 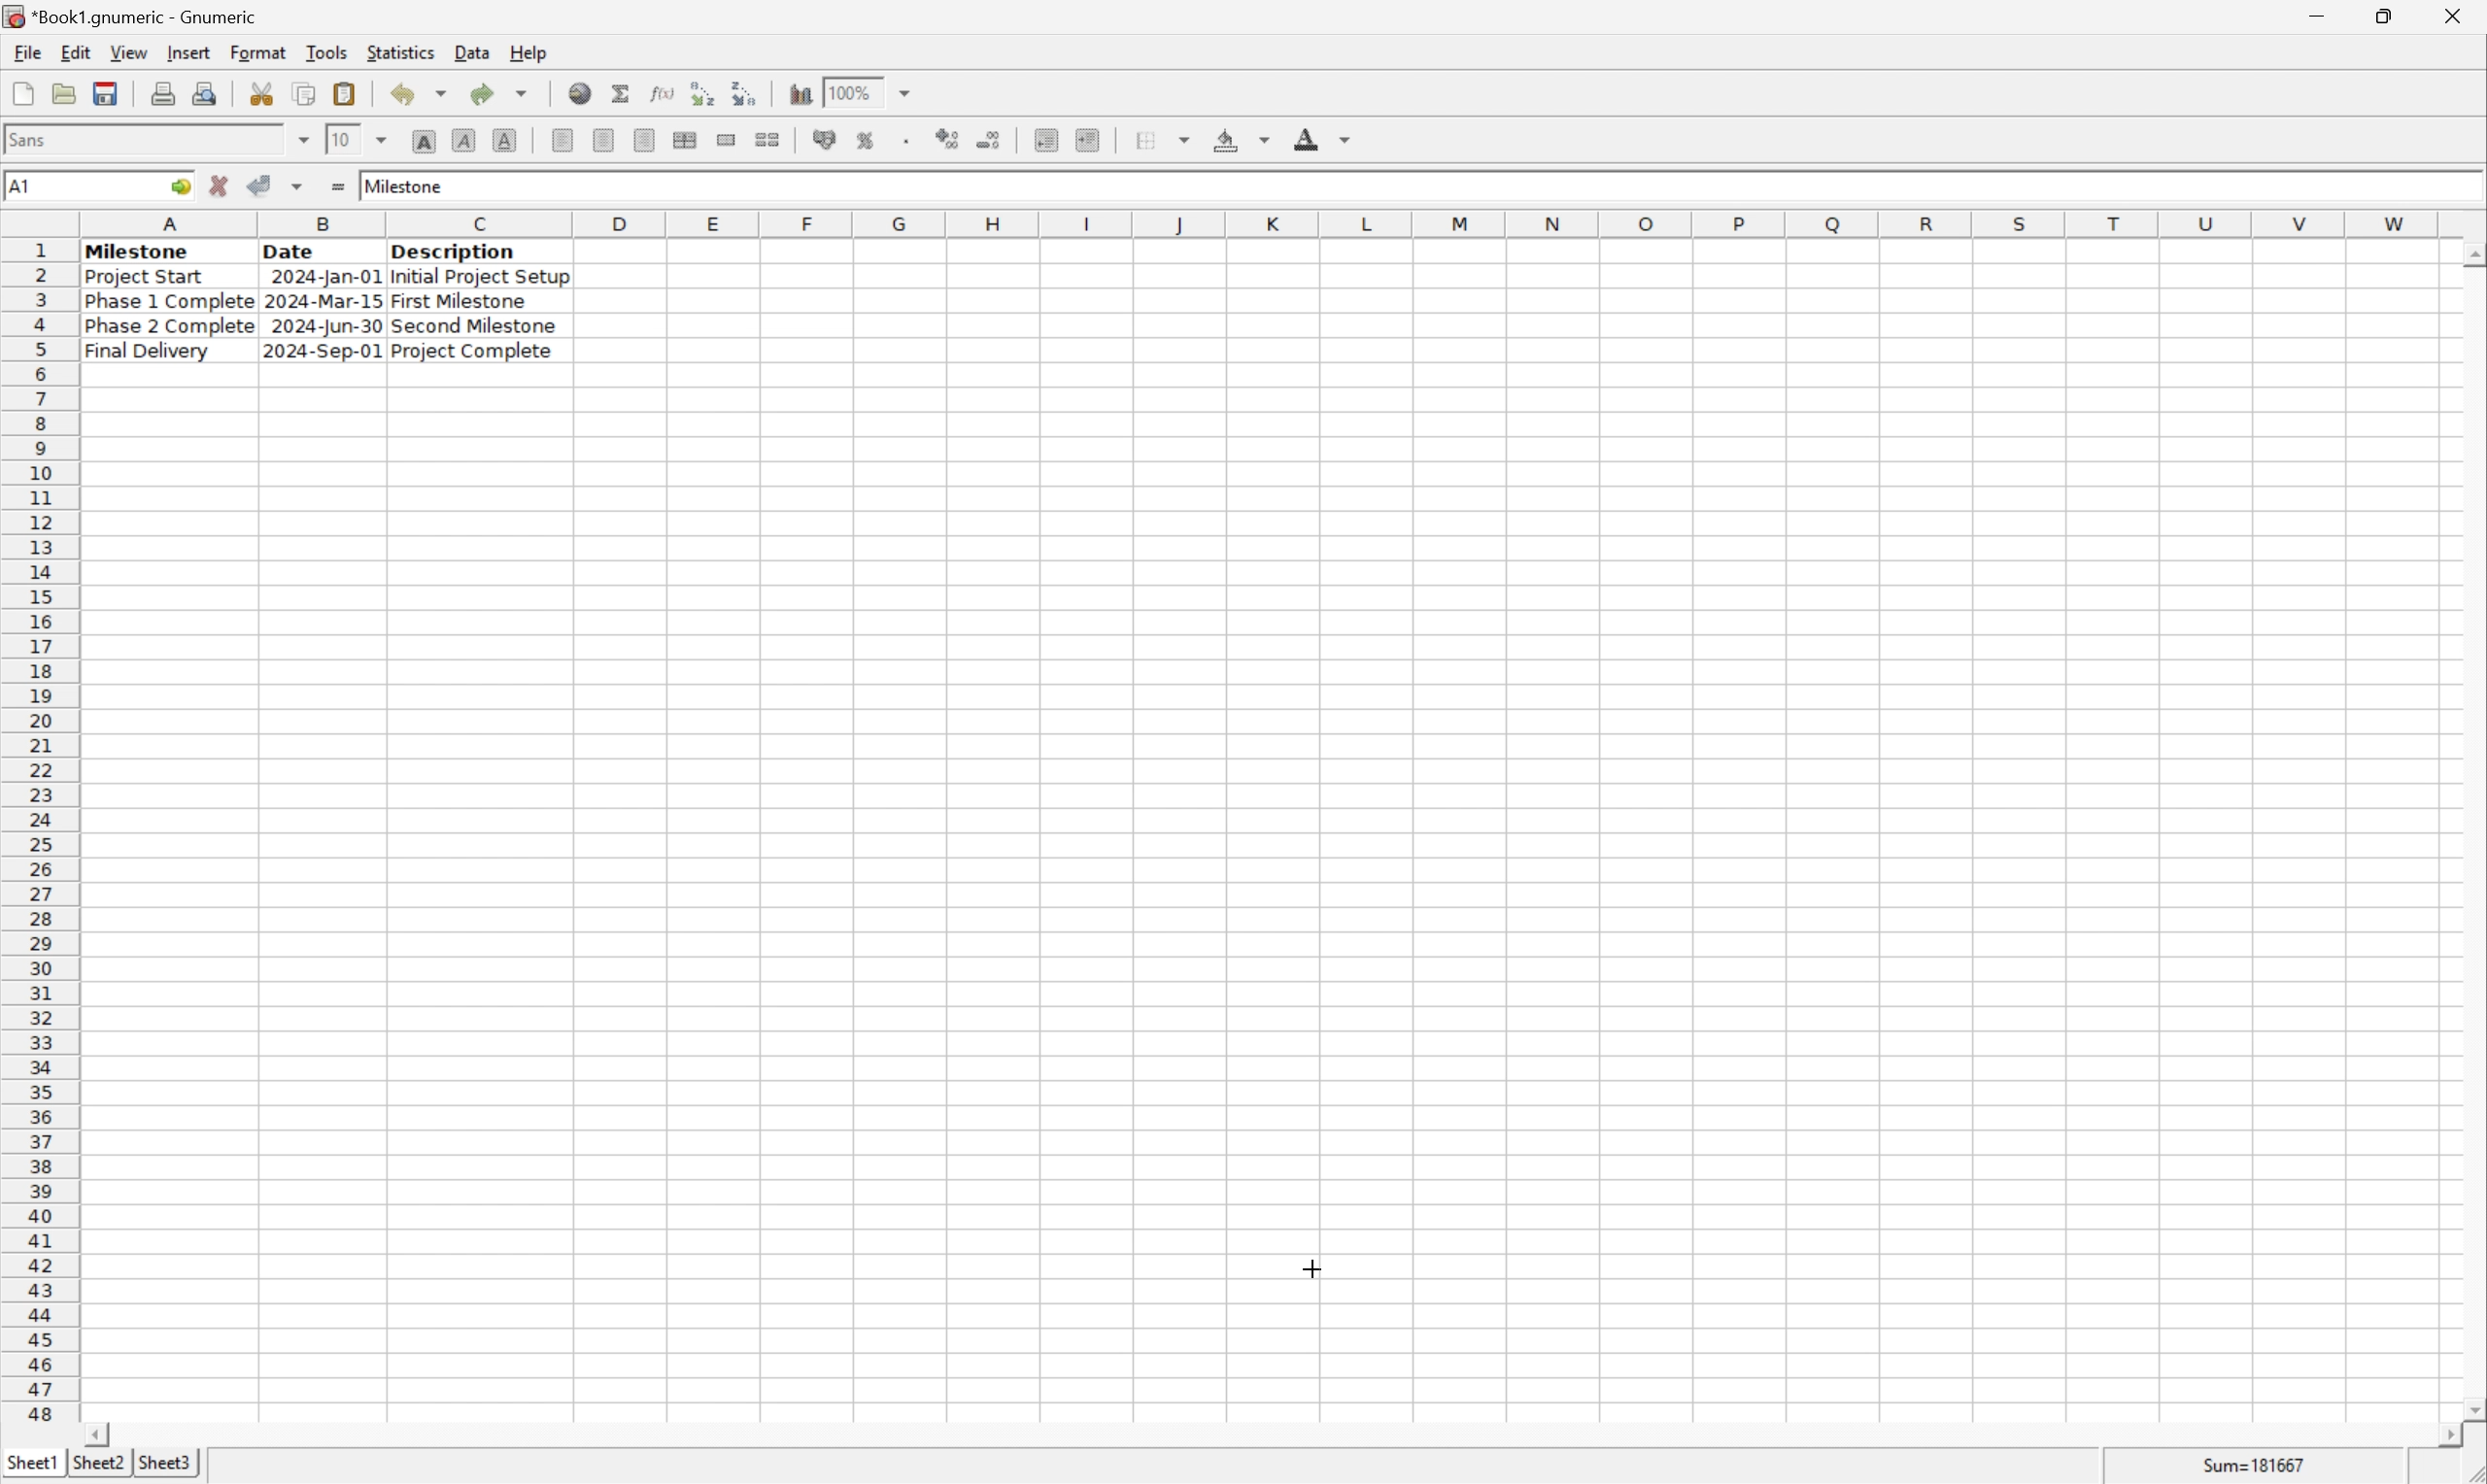 I want to click on tools, so click(x=328, y=51).